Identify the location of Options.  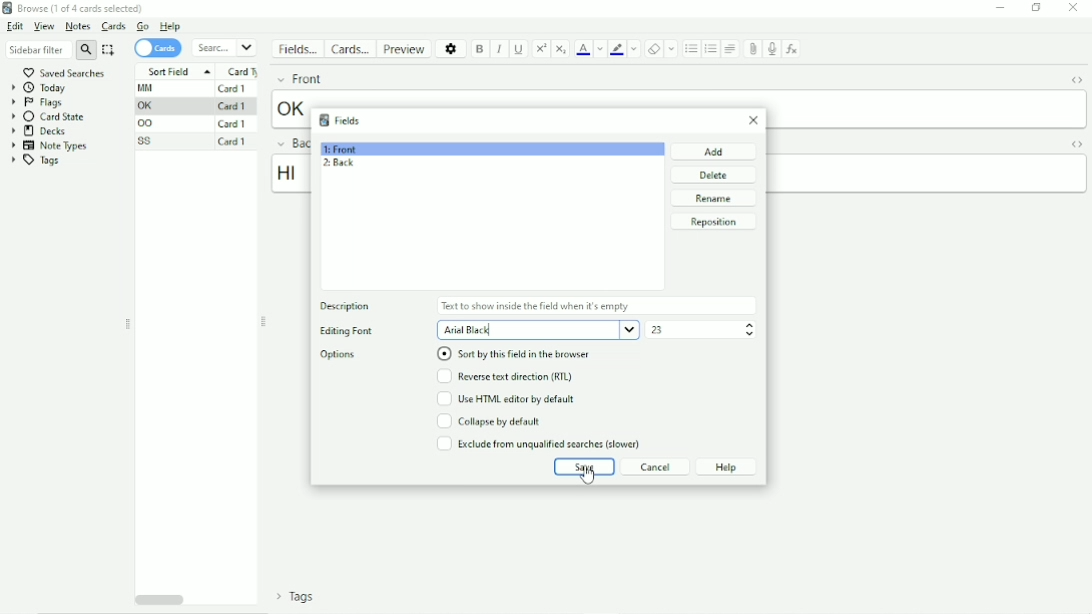
(452, 48).